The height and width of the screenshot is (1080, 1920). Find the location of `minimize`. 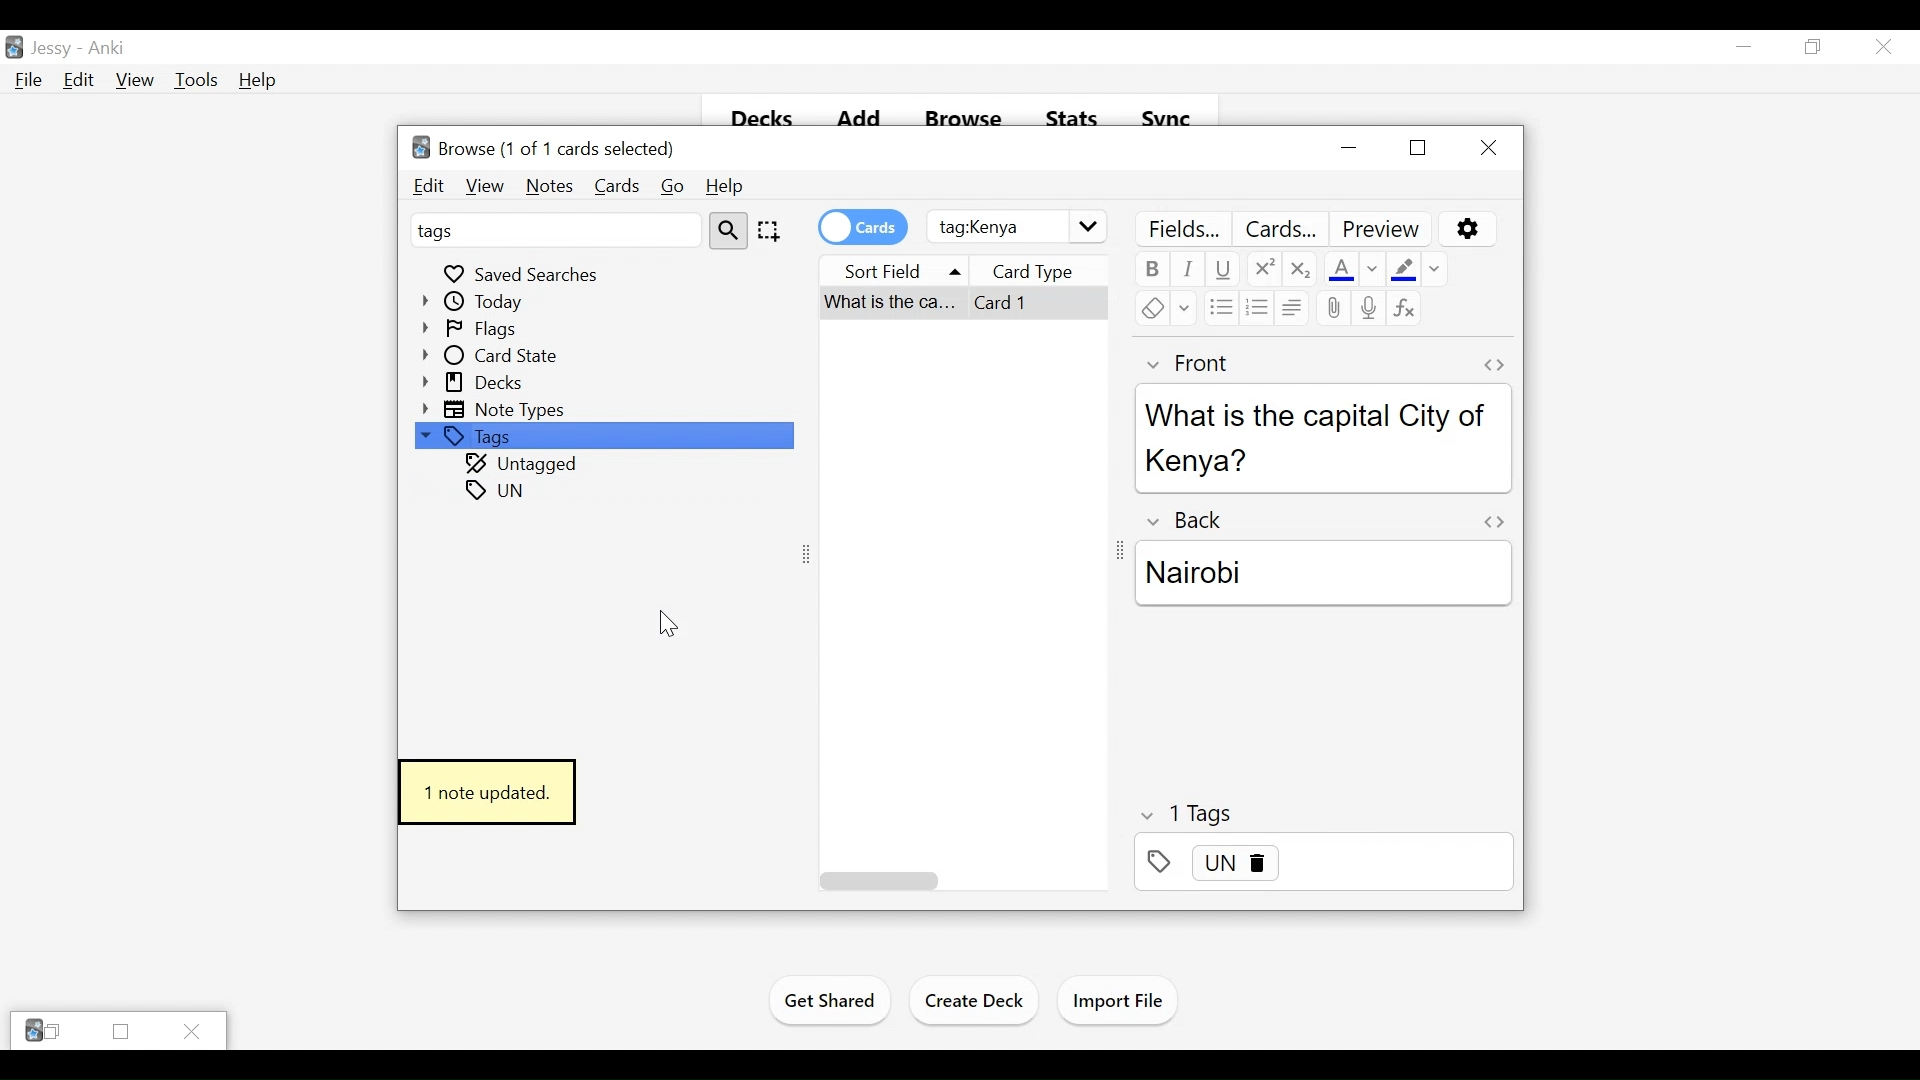

minimize is located at coordinates (1351, 149).